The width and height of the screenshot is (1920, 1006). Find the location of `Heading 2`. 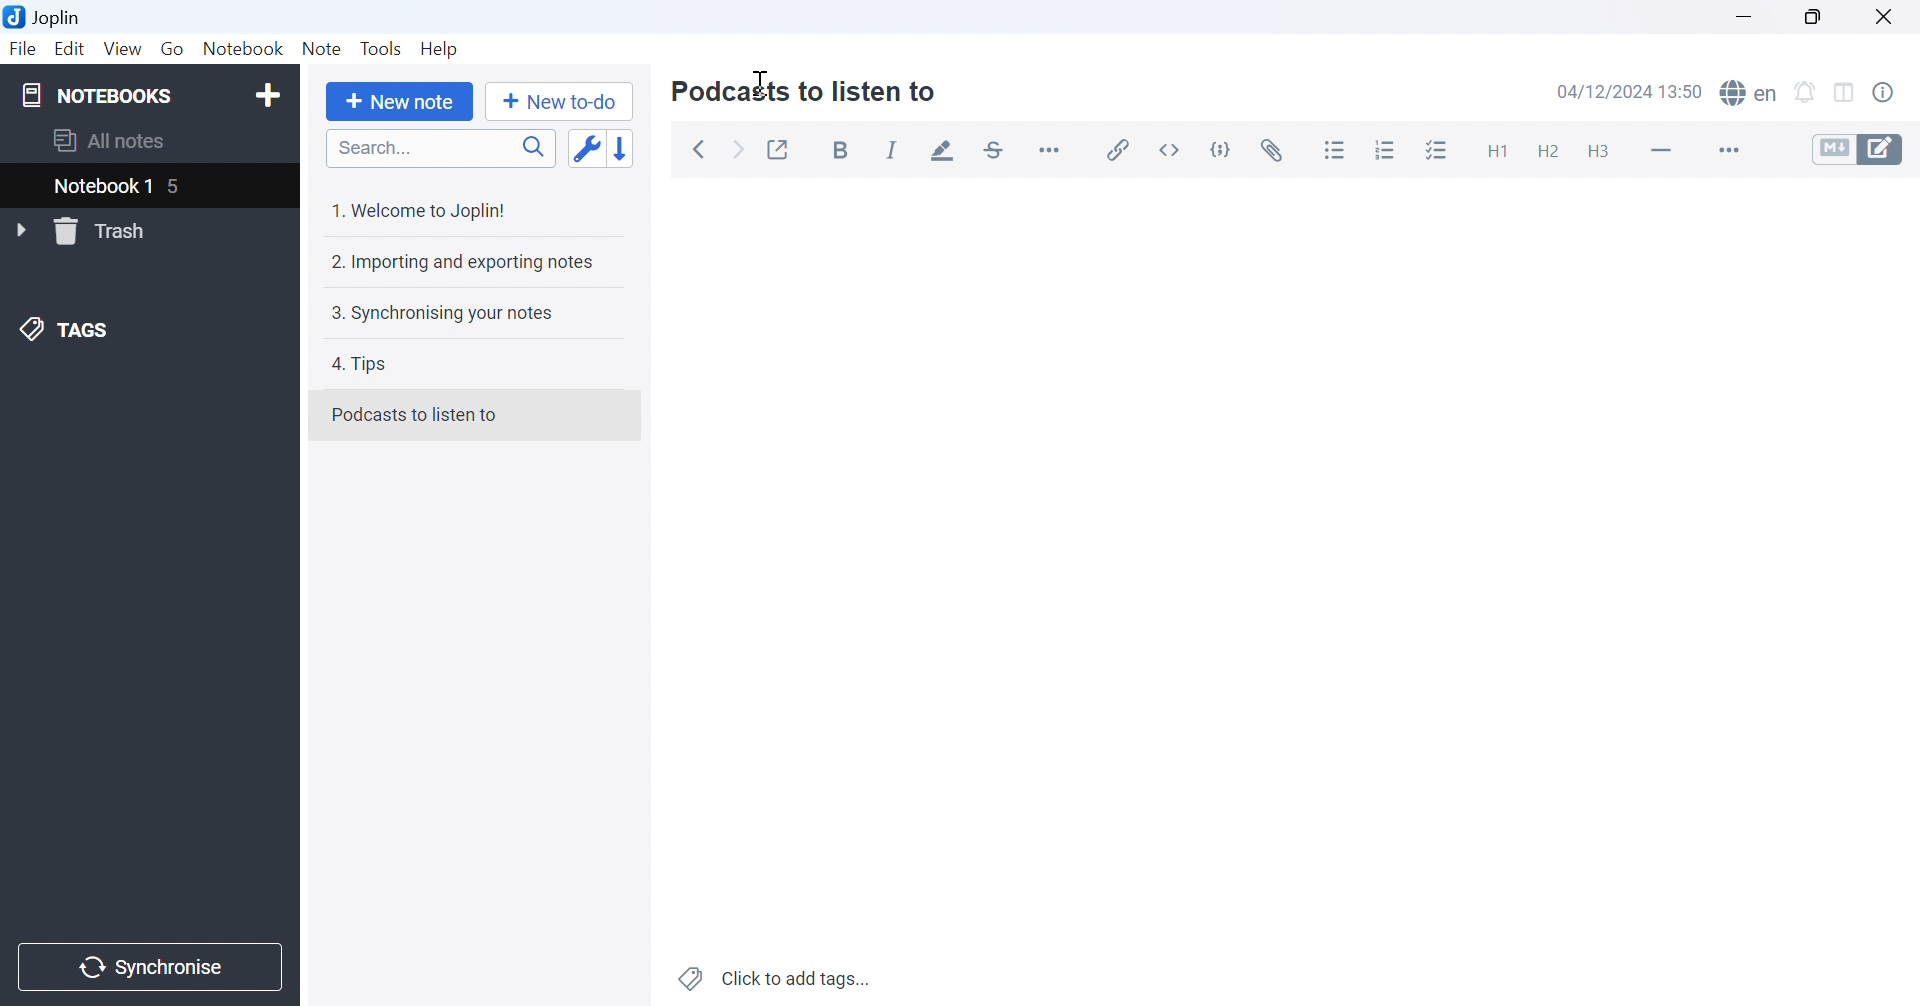

Heading 2 is located at coordinates (1547, 149).